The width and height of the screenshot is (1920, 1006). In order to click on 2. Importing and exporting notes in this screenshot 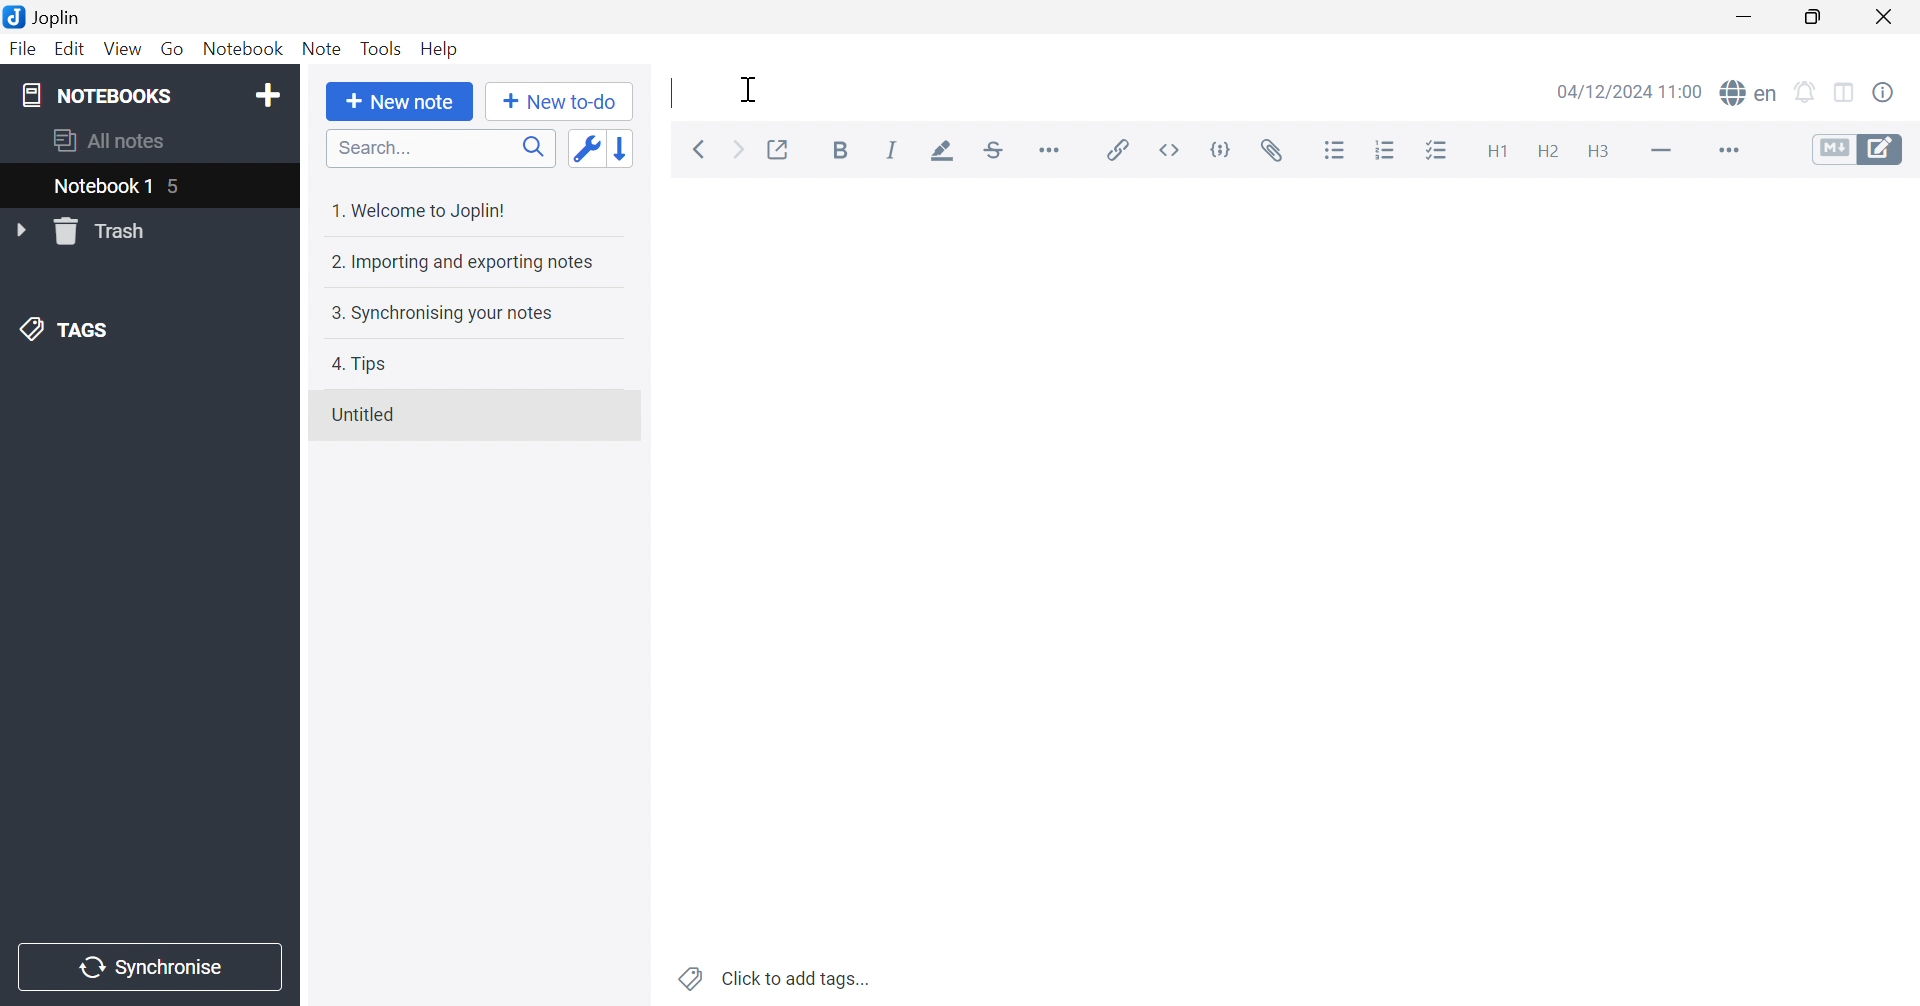, I will do `click(466, 264)`.